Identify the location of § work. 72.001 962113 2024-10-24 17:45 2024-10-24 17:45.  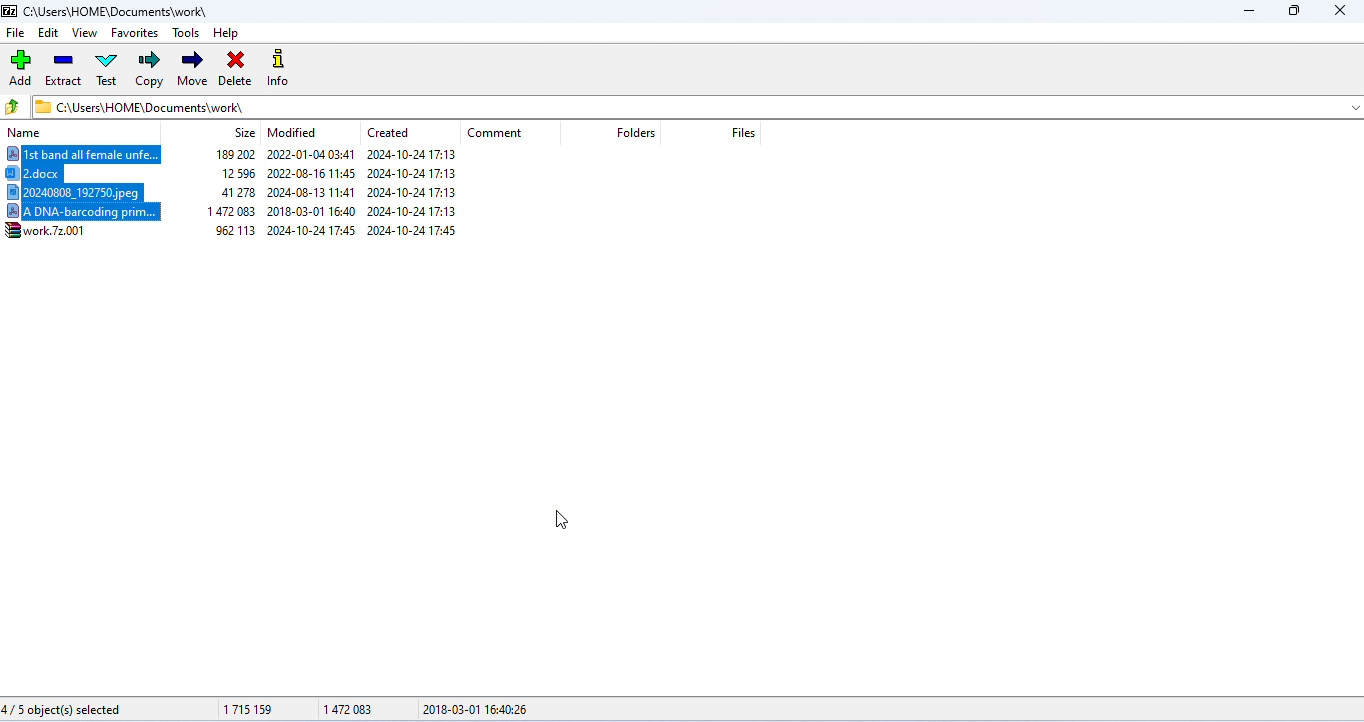
(241, 231).